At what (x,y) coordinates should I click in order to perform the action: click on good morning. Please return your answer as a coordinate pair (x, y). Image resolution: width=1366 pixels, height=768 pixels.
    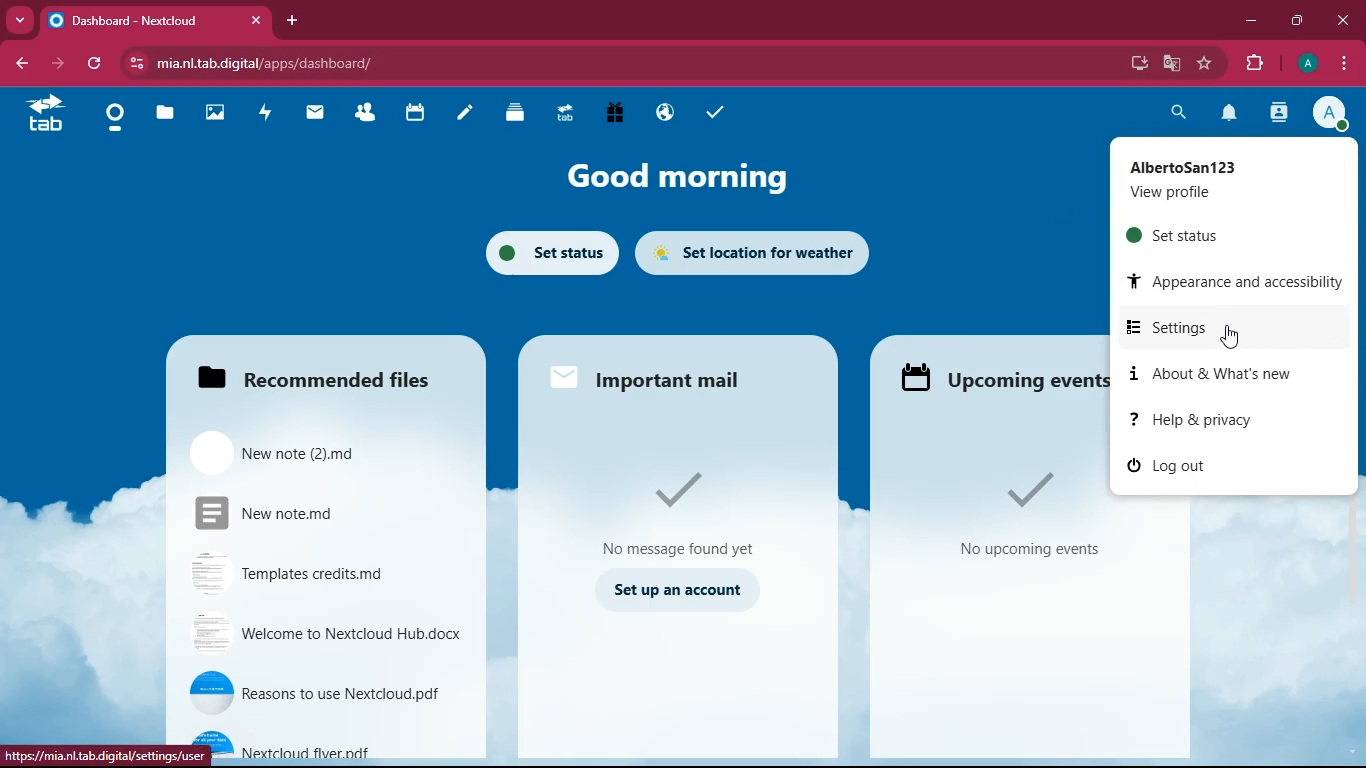
    Looking at the image, I should click on (684, 179).